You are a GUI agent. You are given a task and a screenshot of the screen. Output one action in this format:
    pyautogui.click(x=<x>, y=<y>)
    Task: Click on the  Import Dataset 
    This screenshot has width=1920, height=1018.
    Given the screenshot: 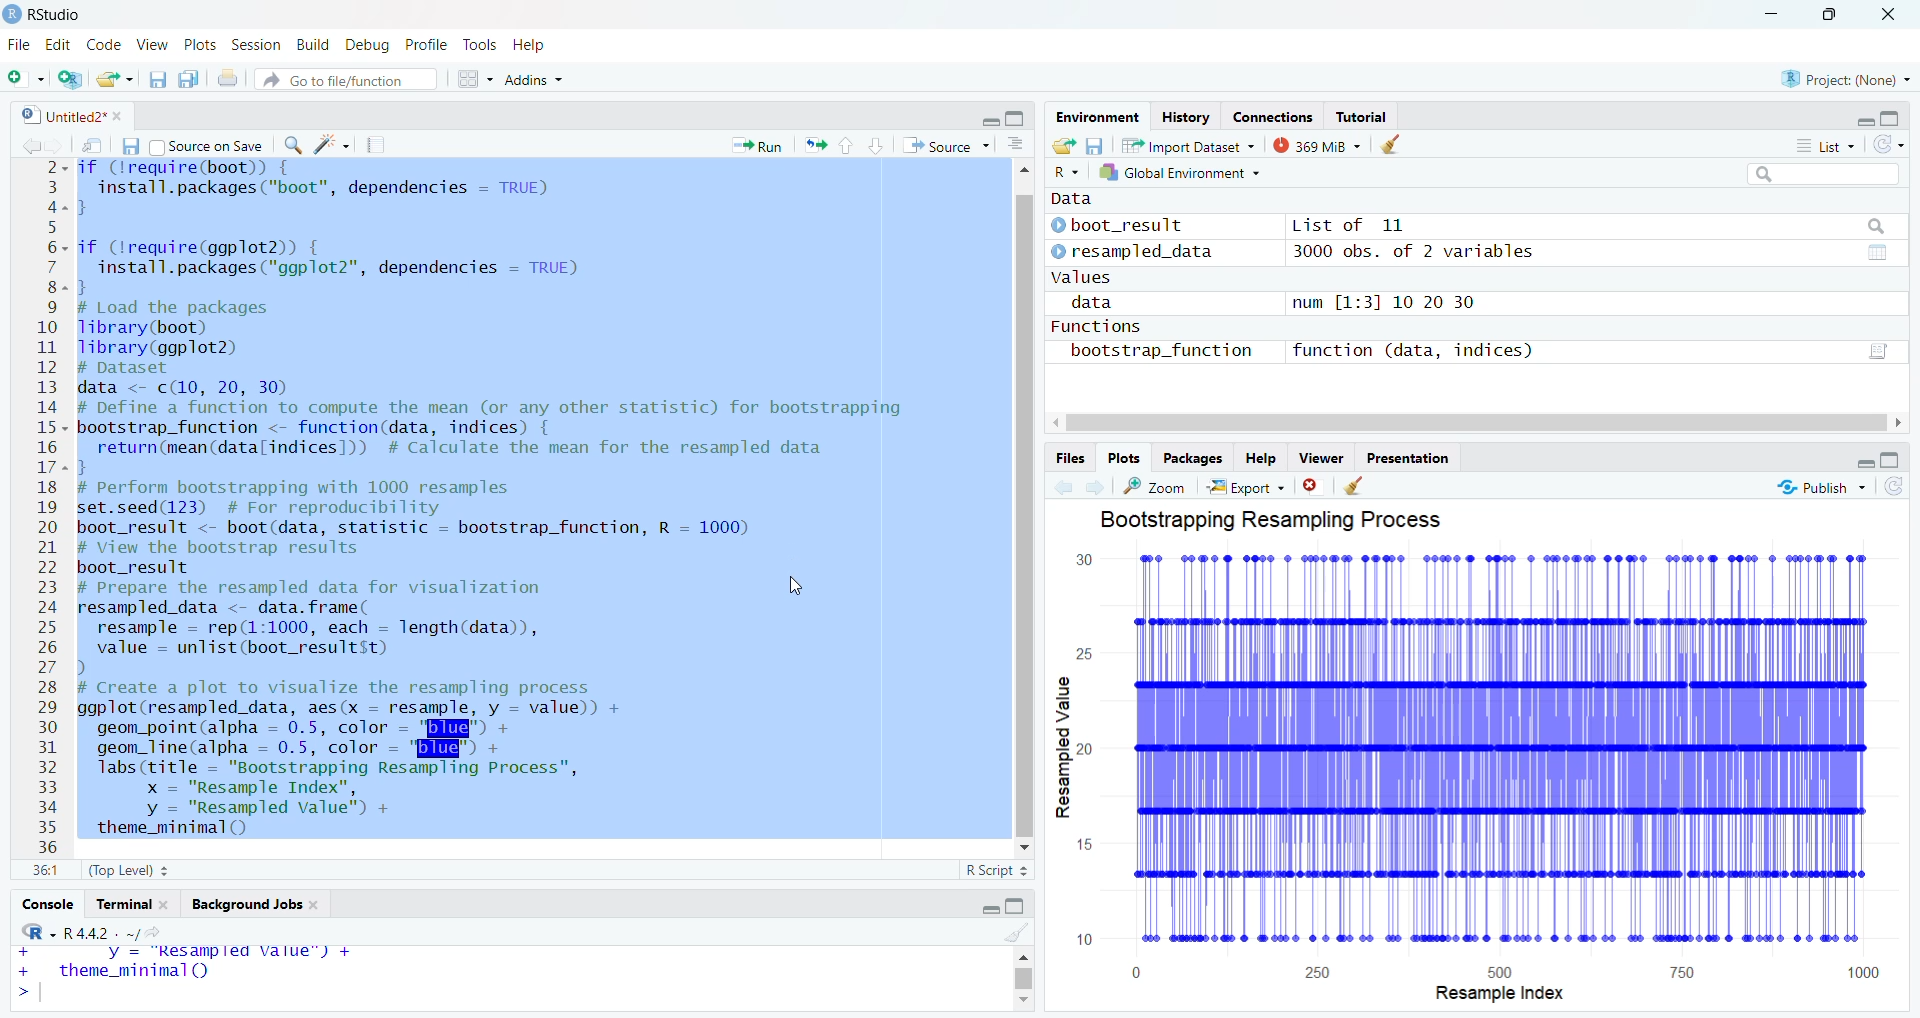 What is the action you would take?
    pyautogui.click(x=1189, y=143)
    